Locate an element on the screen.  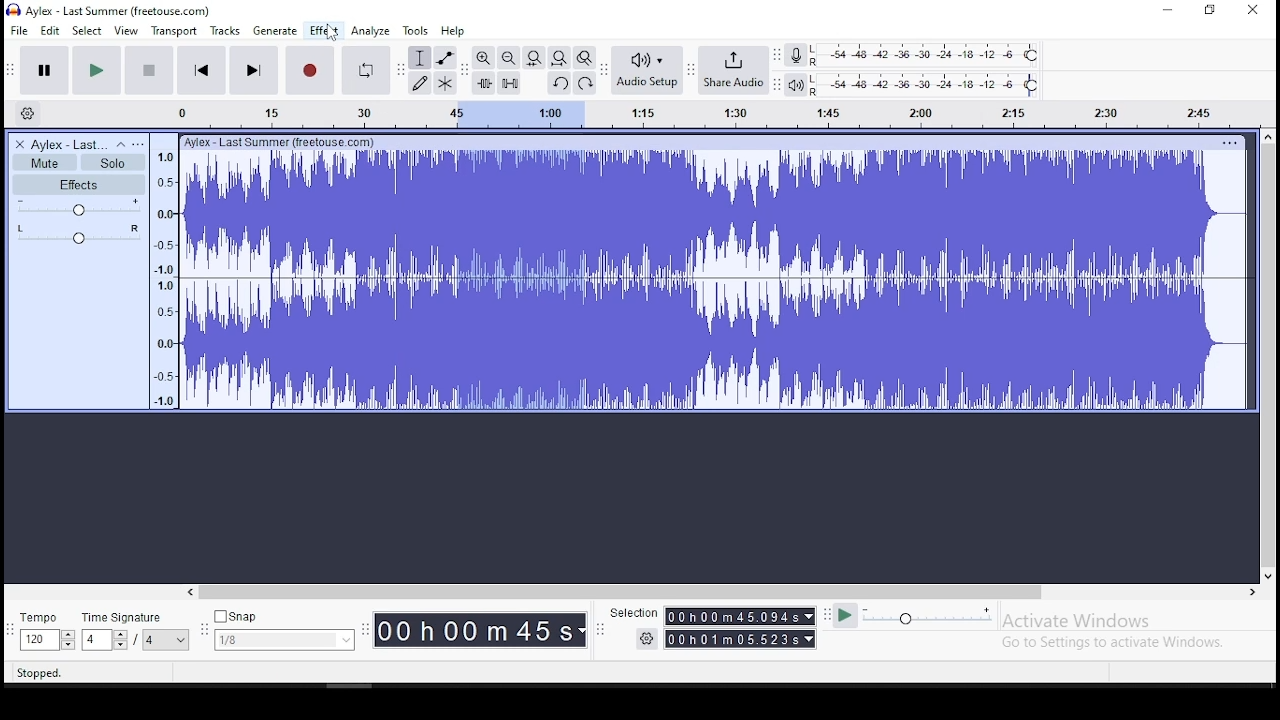
view is located at coordinates (127, 31).